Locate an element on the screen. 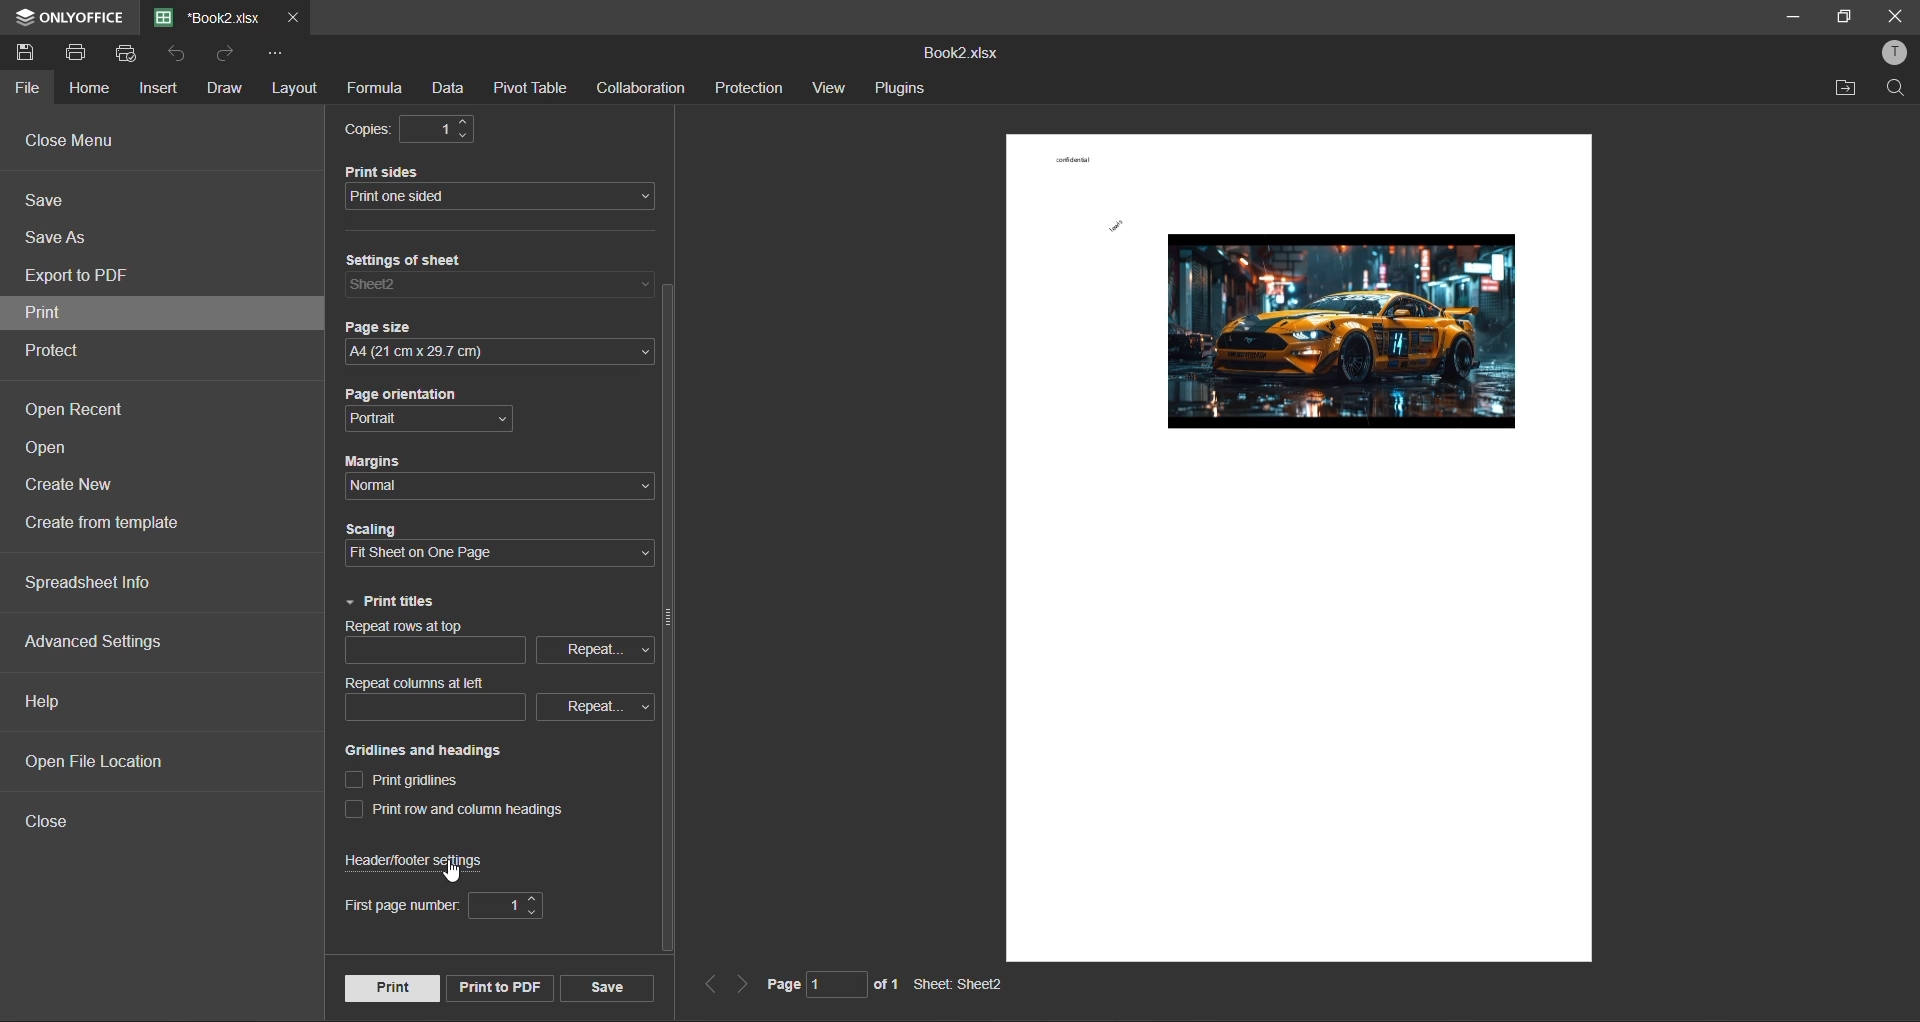  close tab is located at coordinates (293, 15).